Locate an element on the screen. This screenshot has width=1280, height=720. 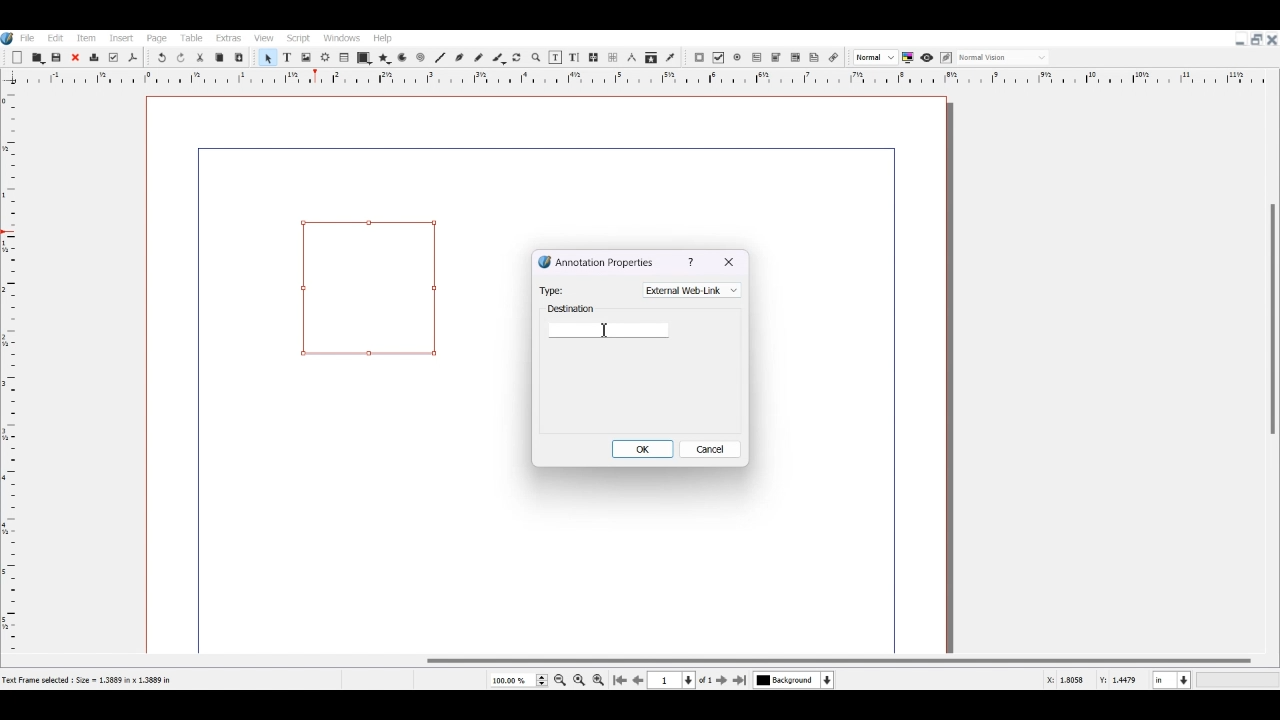
Table is located at coordinates (191, 38).